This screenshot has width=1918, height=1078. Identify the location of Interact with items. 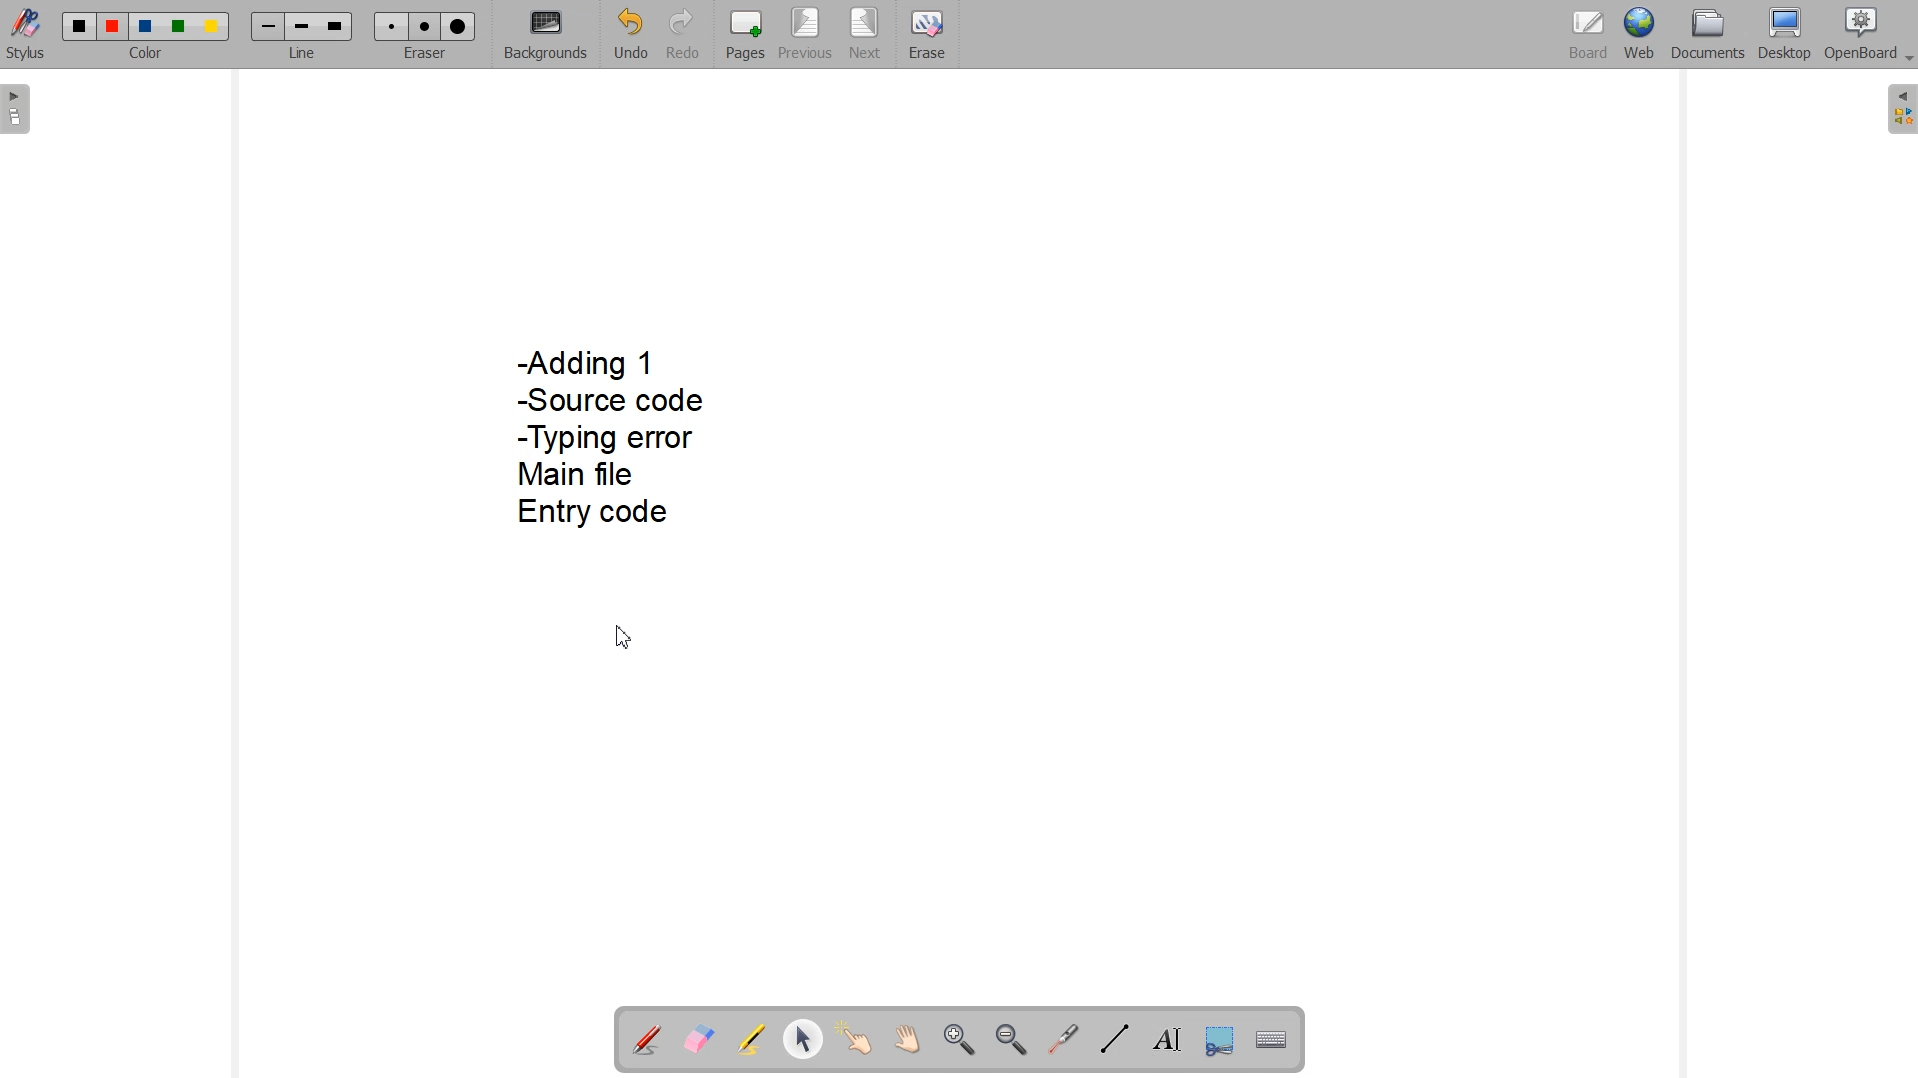
(856, 1041).